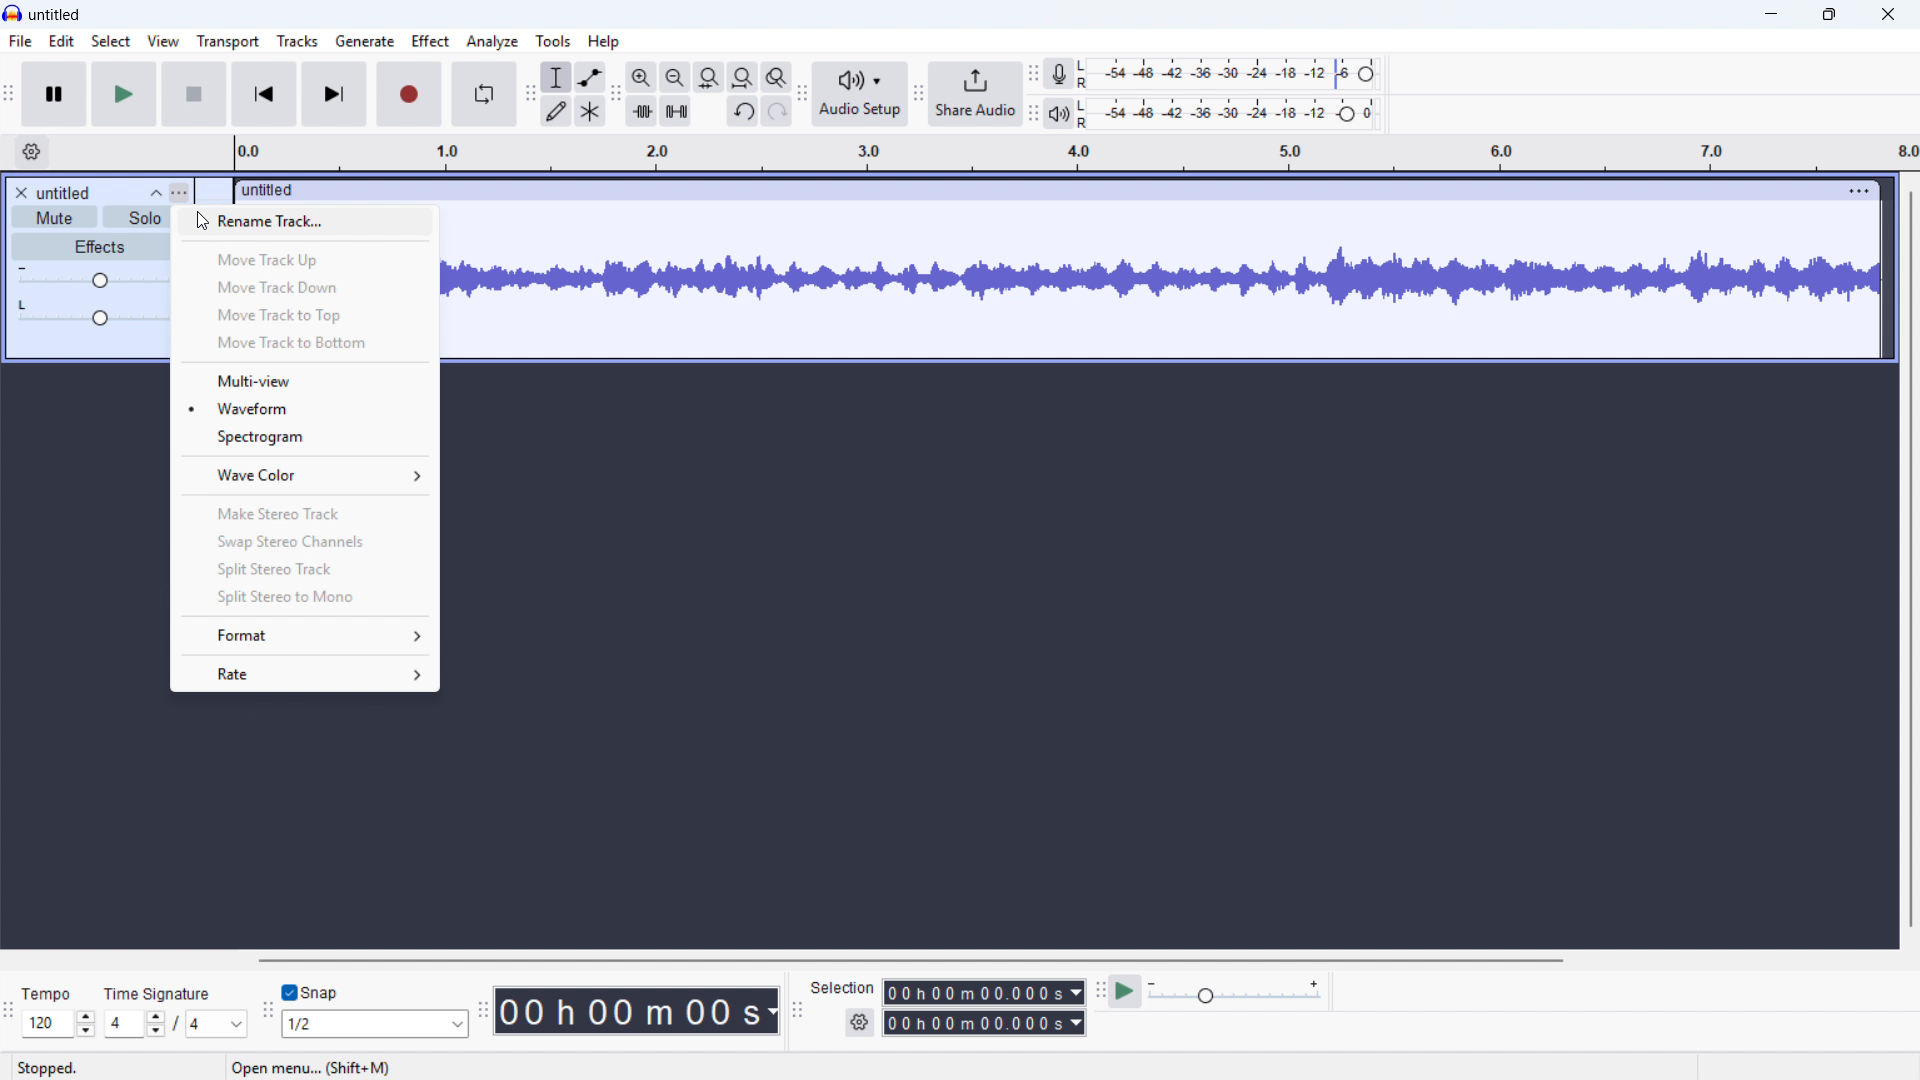 This screenshot has height=1080, width=1920. Describe the element at coordinates (1235, 991) in the screenshot. I see `` at that location.